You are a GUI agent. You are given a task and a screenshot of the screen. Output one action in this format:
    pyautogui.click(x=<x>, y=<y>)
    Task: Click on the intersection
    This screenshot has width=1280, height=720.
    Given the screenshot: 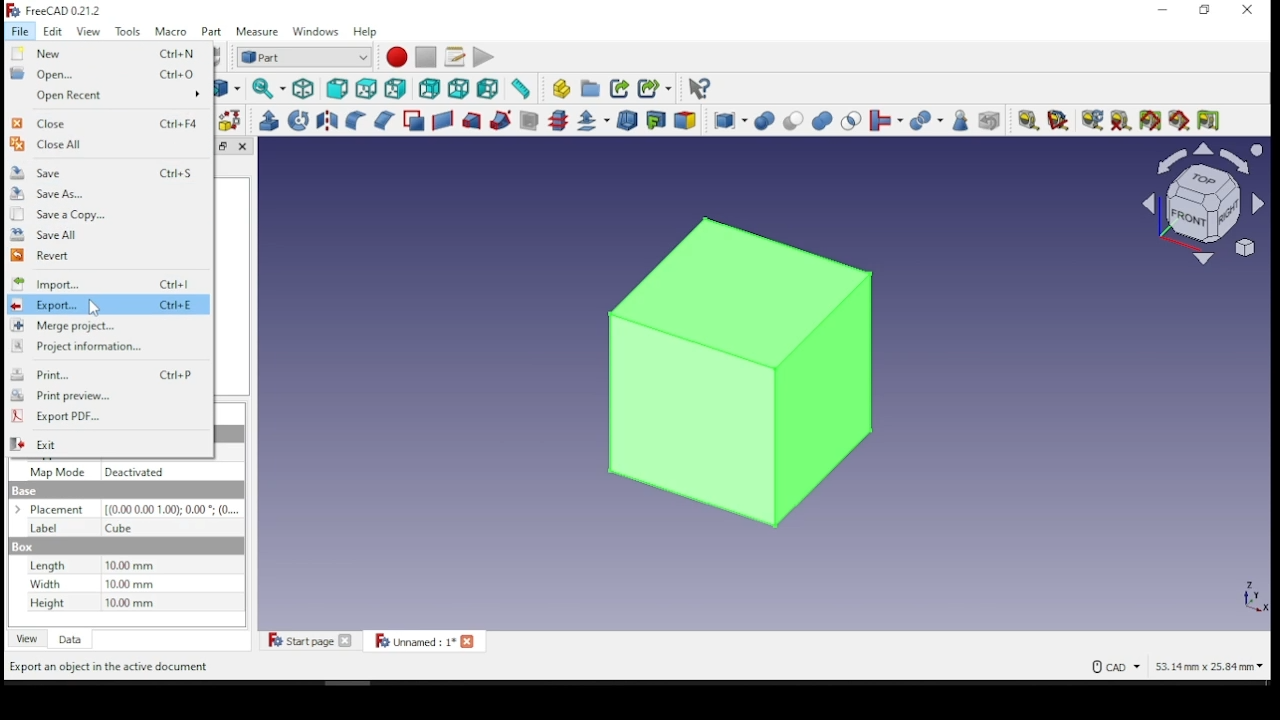 What is the action you would take?
    pyautogui.click(x=850, y=122)
    